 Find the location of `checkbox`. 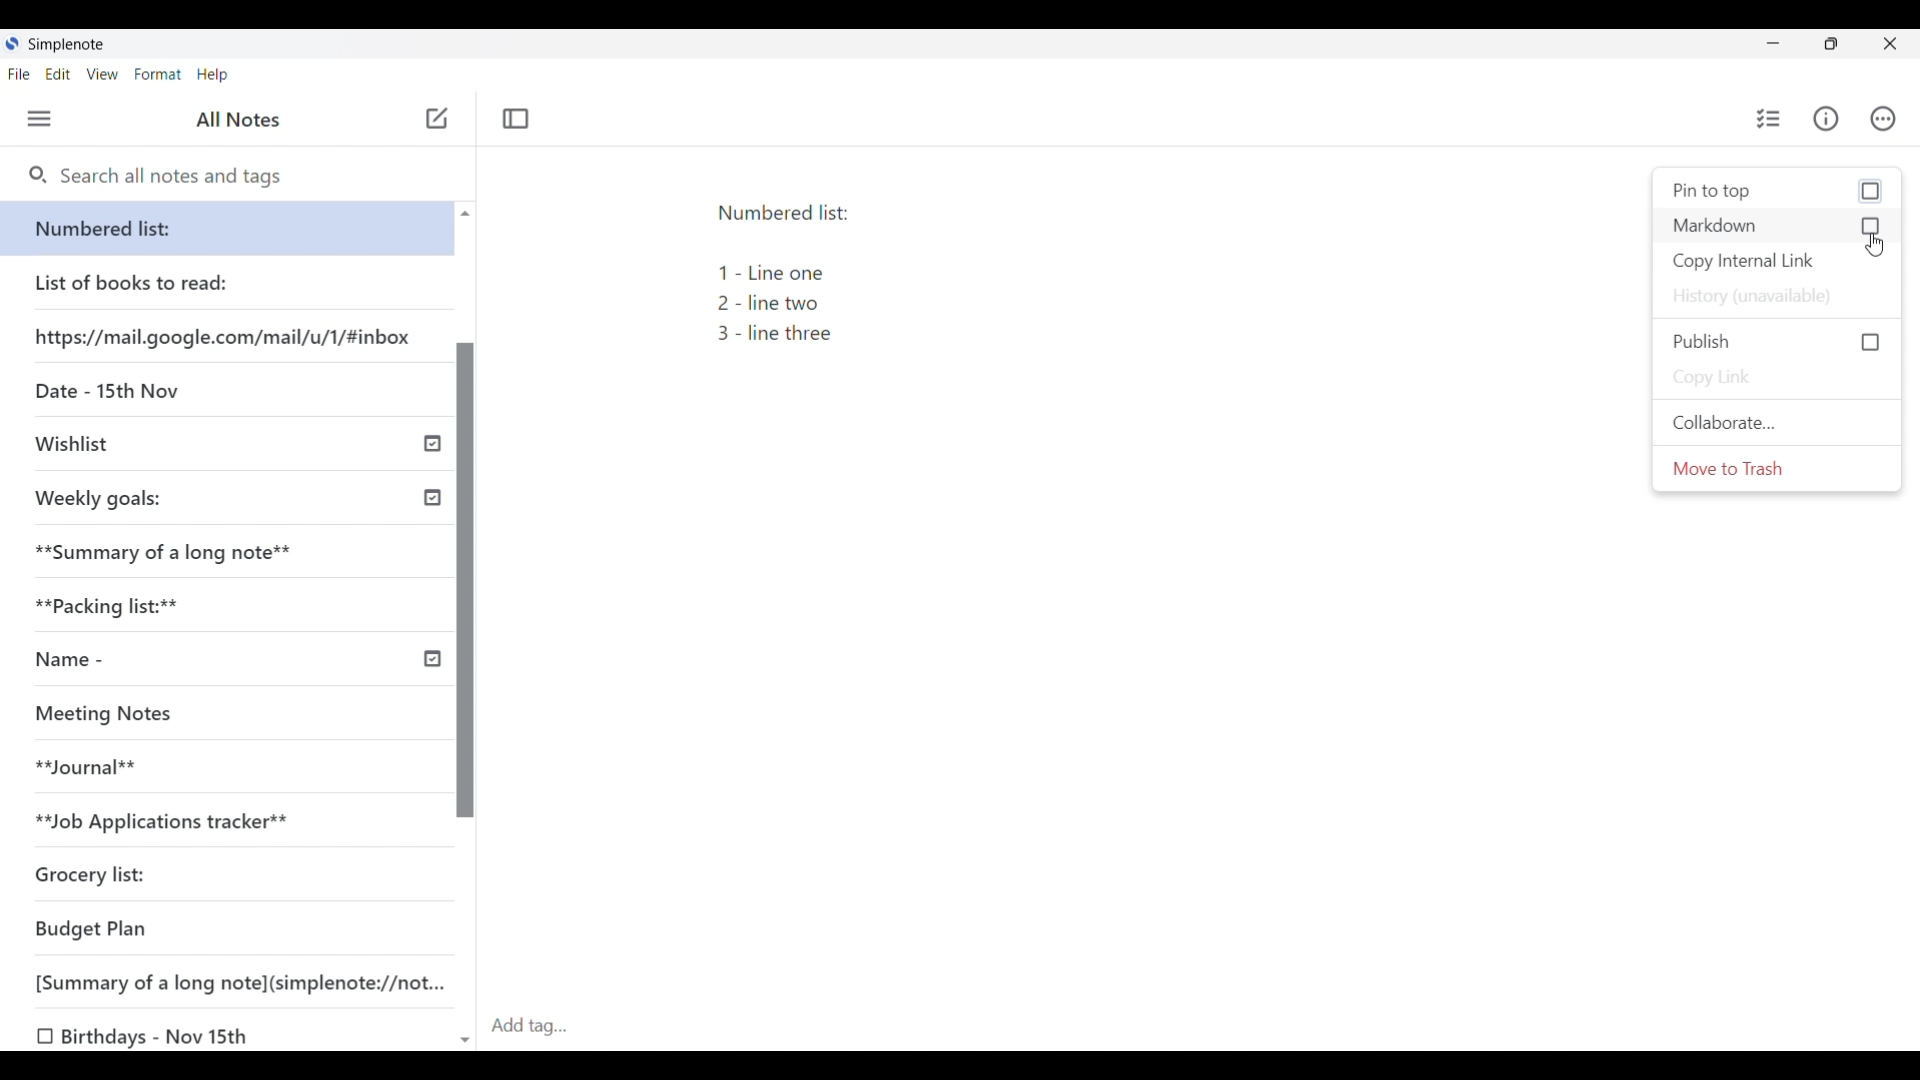

checkbox is located at coordinates (1869, 192).